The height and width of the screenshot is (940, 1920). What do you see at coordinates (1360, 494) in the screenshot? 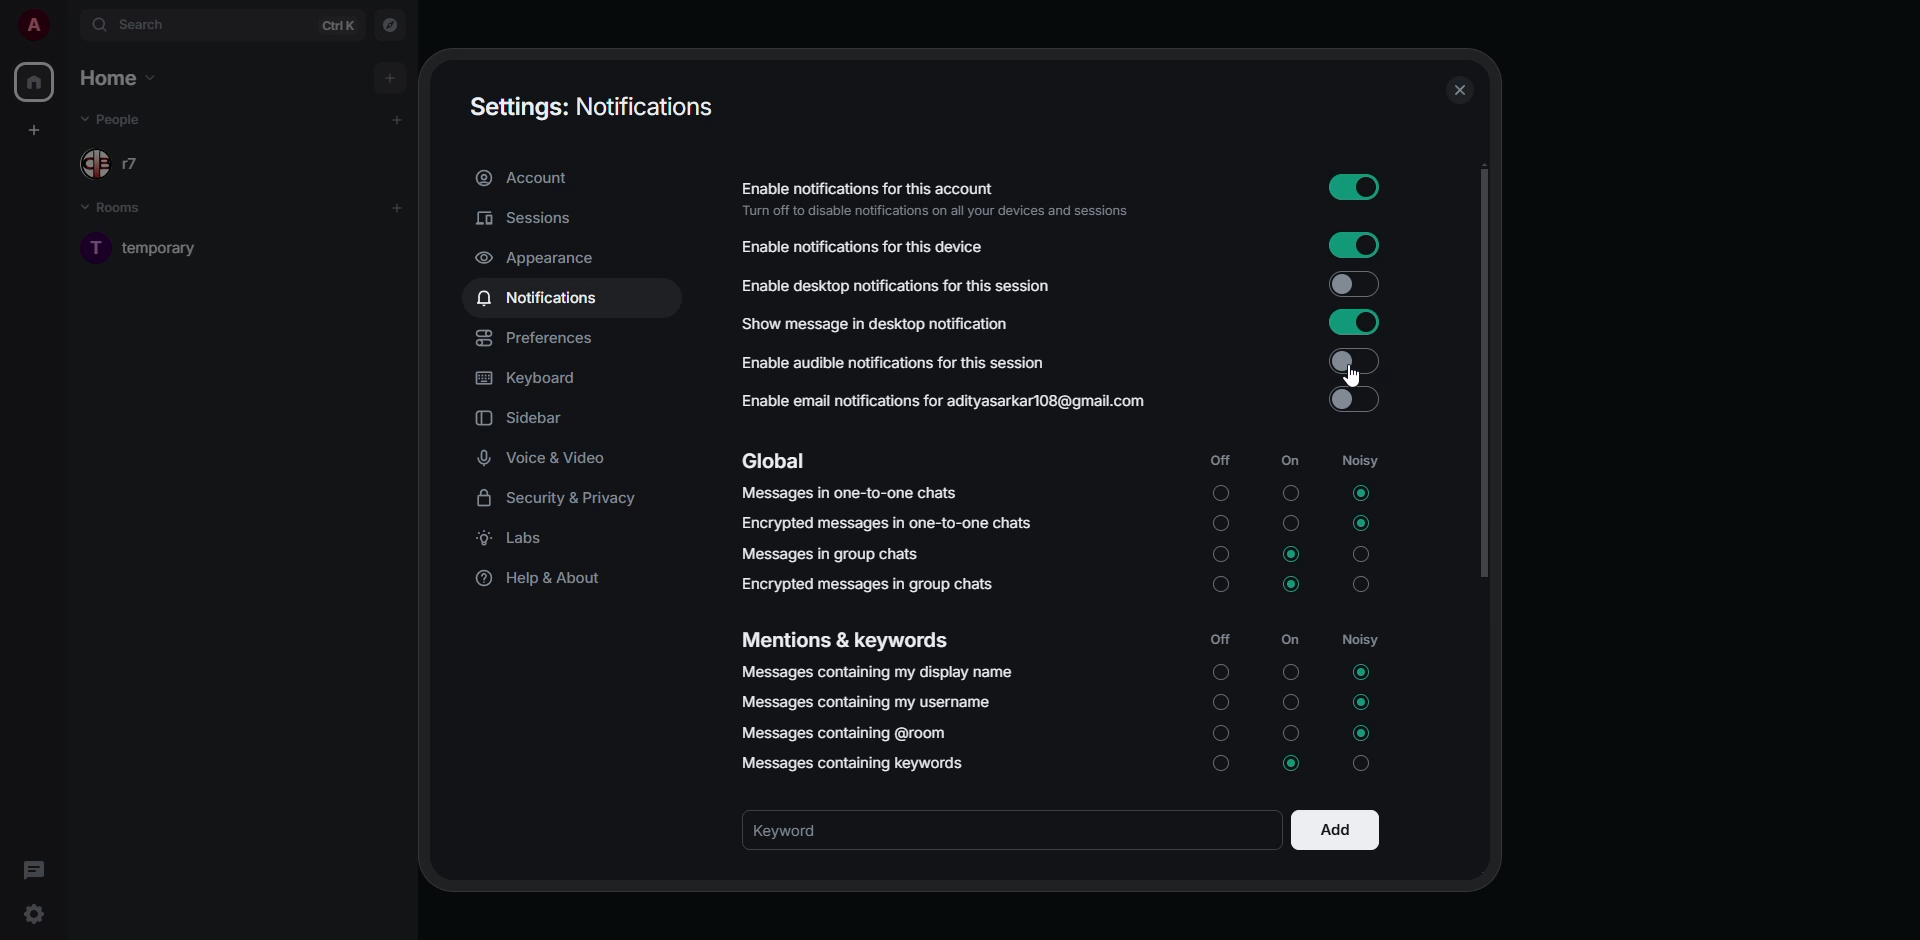
I see `selected` at bounding box center [1360, 494].